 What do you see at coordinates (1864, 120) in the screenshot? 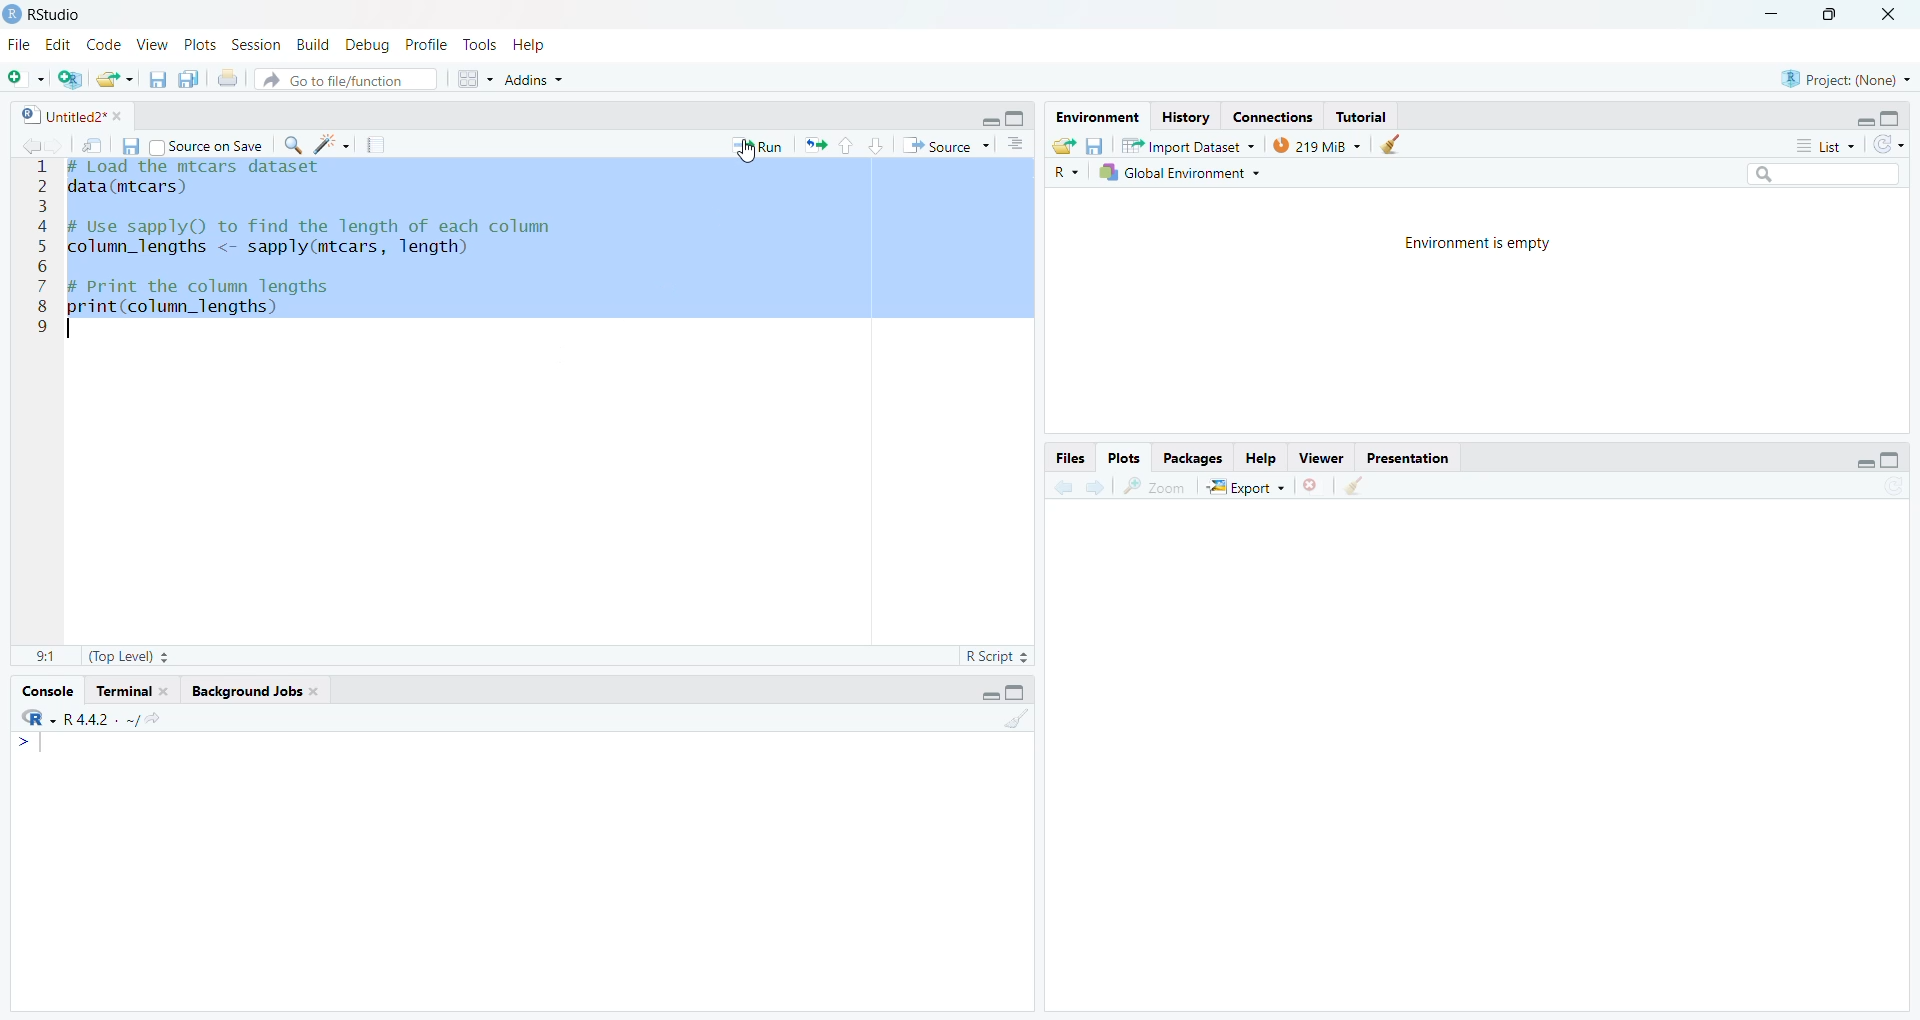
I see `Hide` at bounding box center [1864, 120].